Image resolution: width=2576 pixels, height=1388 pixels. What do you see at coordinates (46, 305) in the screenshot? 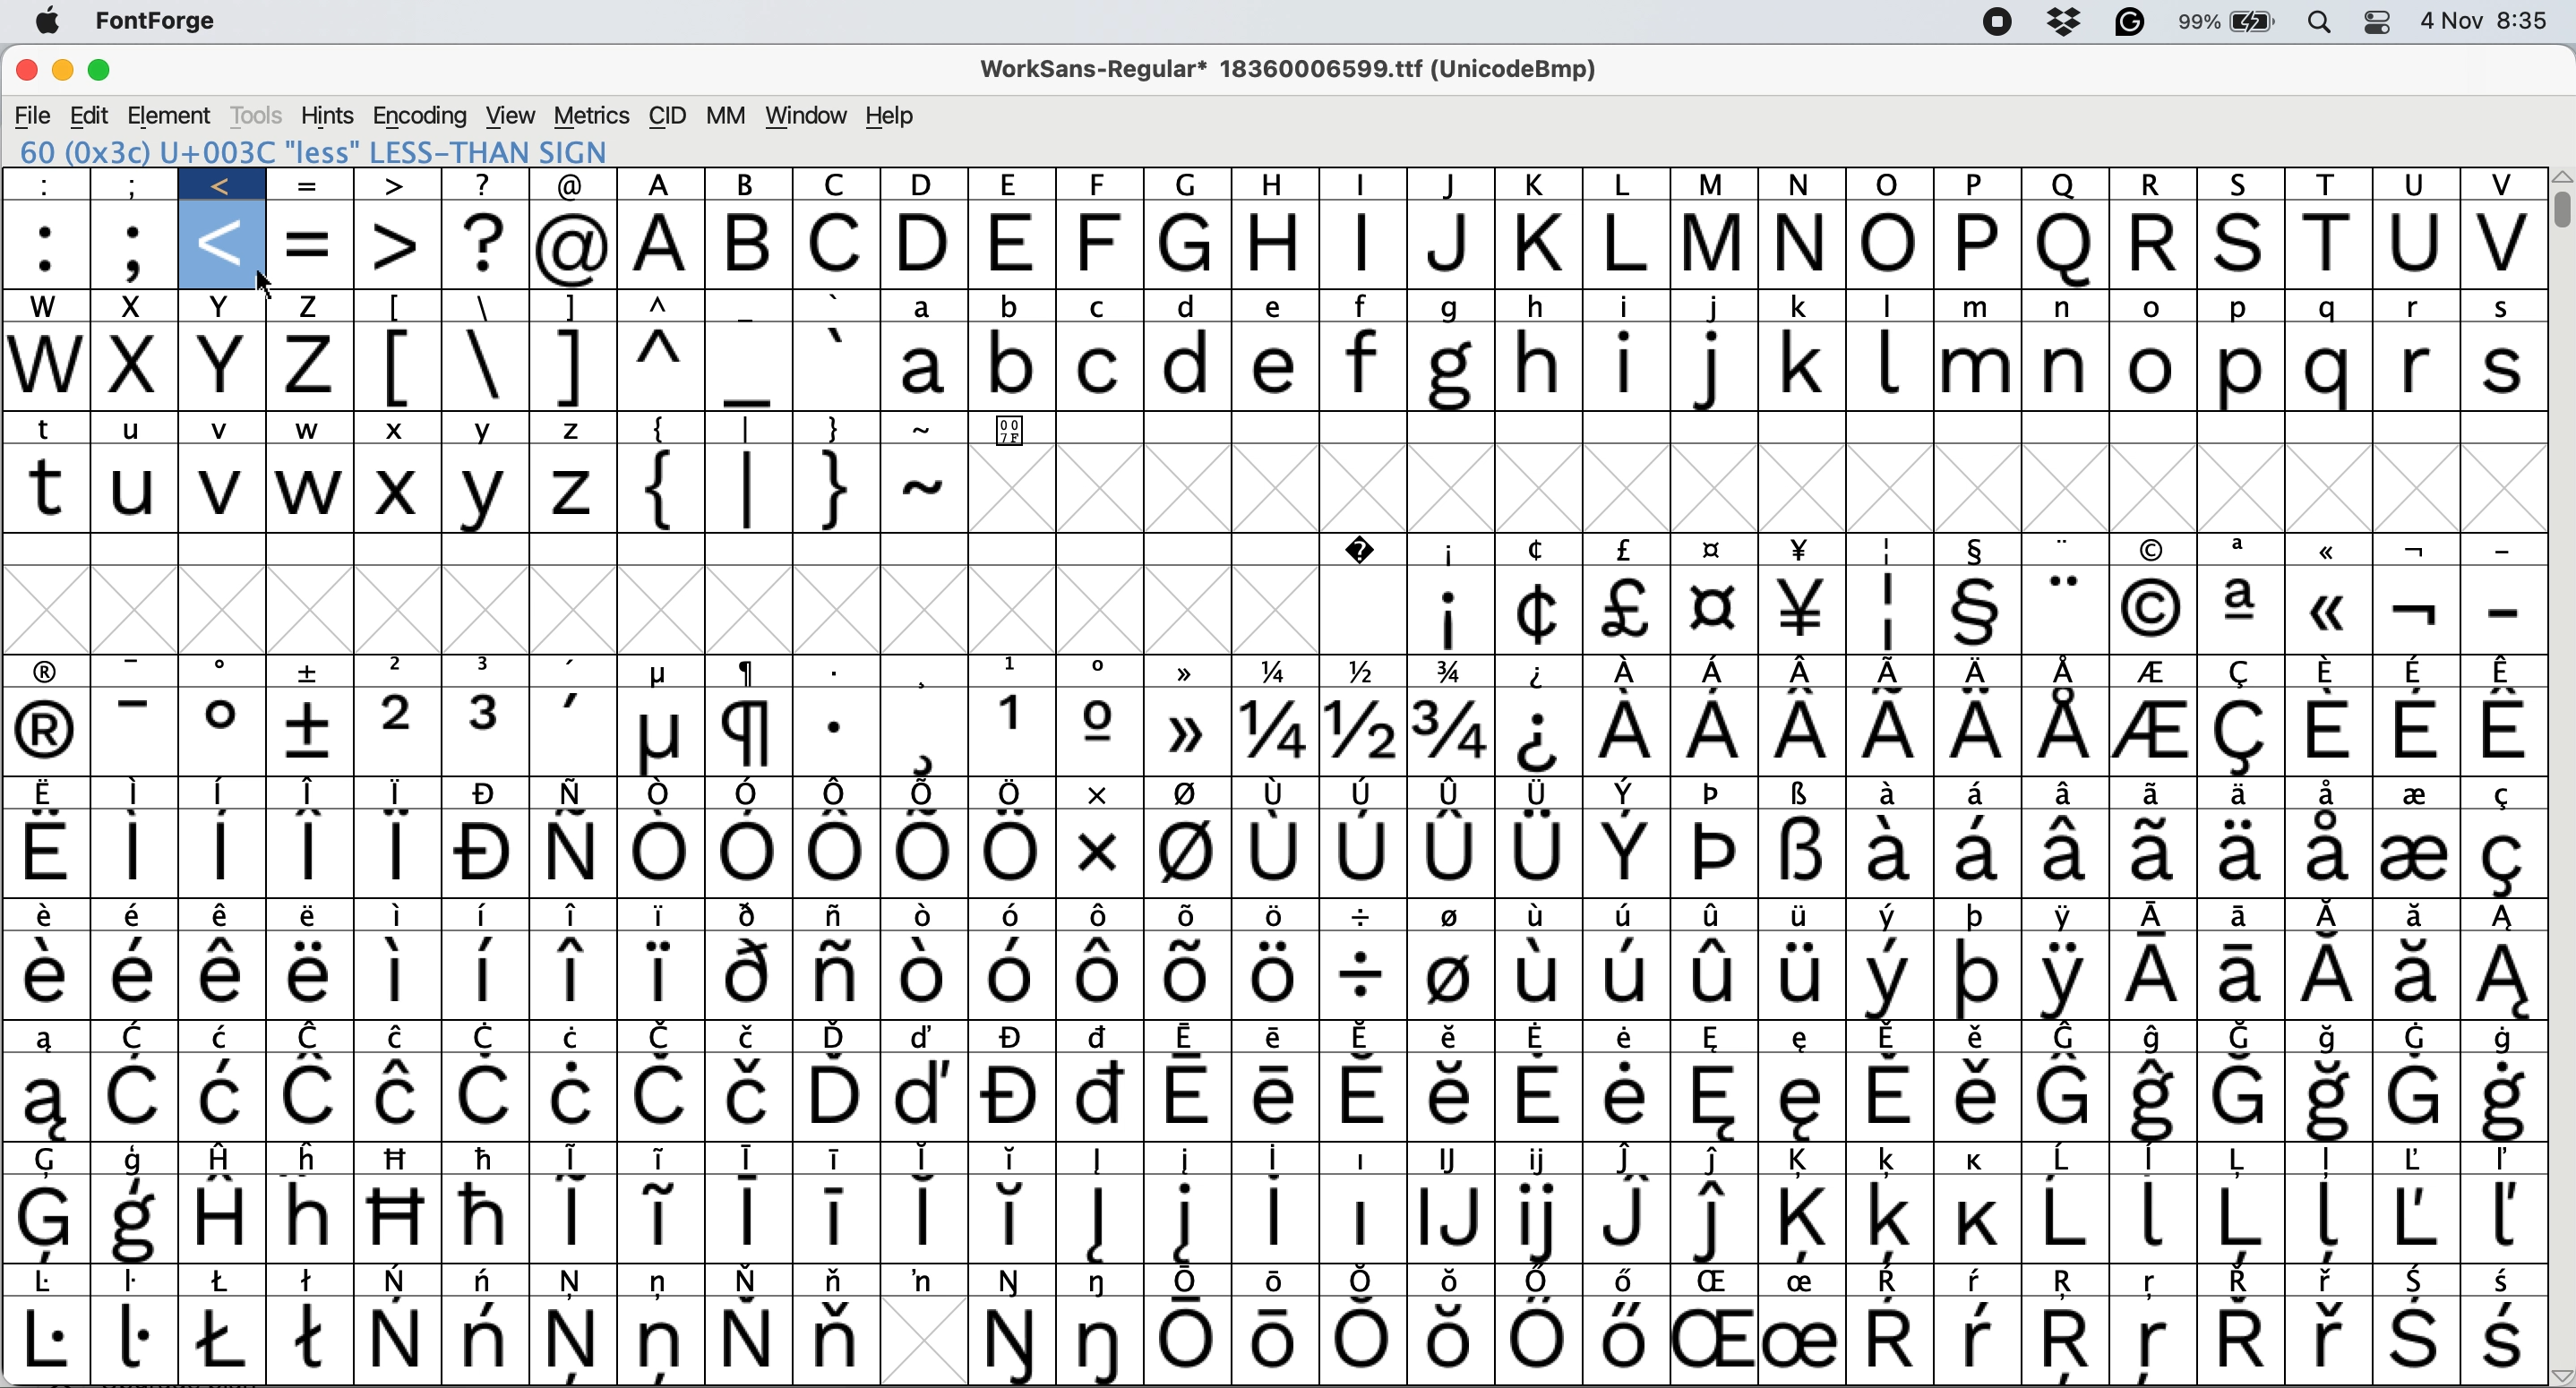
I see `w` at bounding box center [46, 305].